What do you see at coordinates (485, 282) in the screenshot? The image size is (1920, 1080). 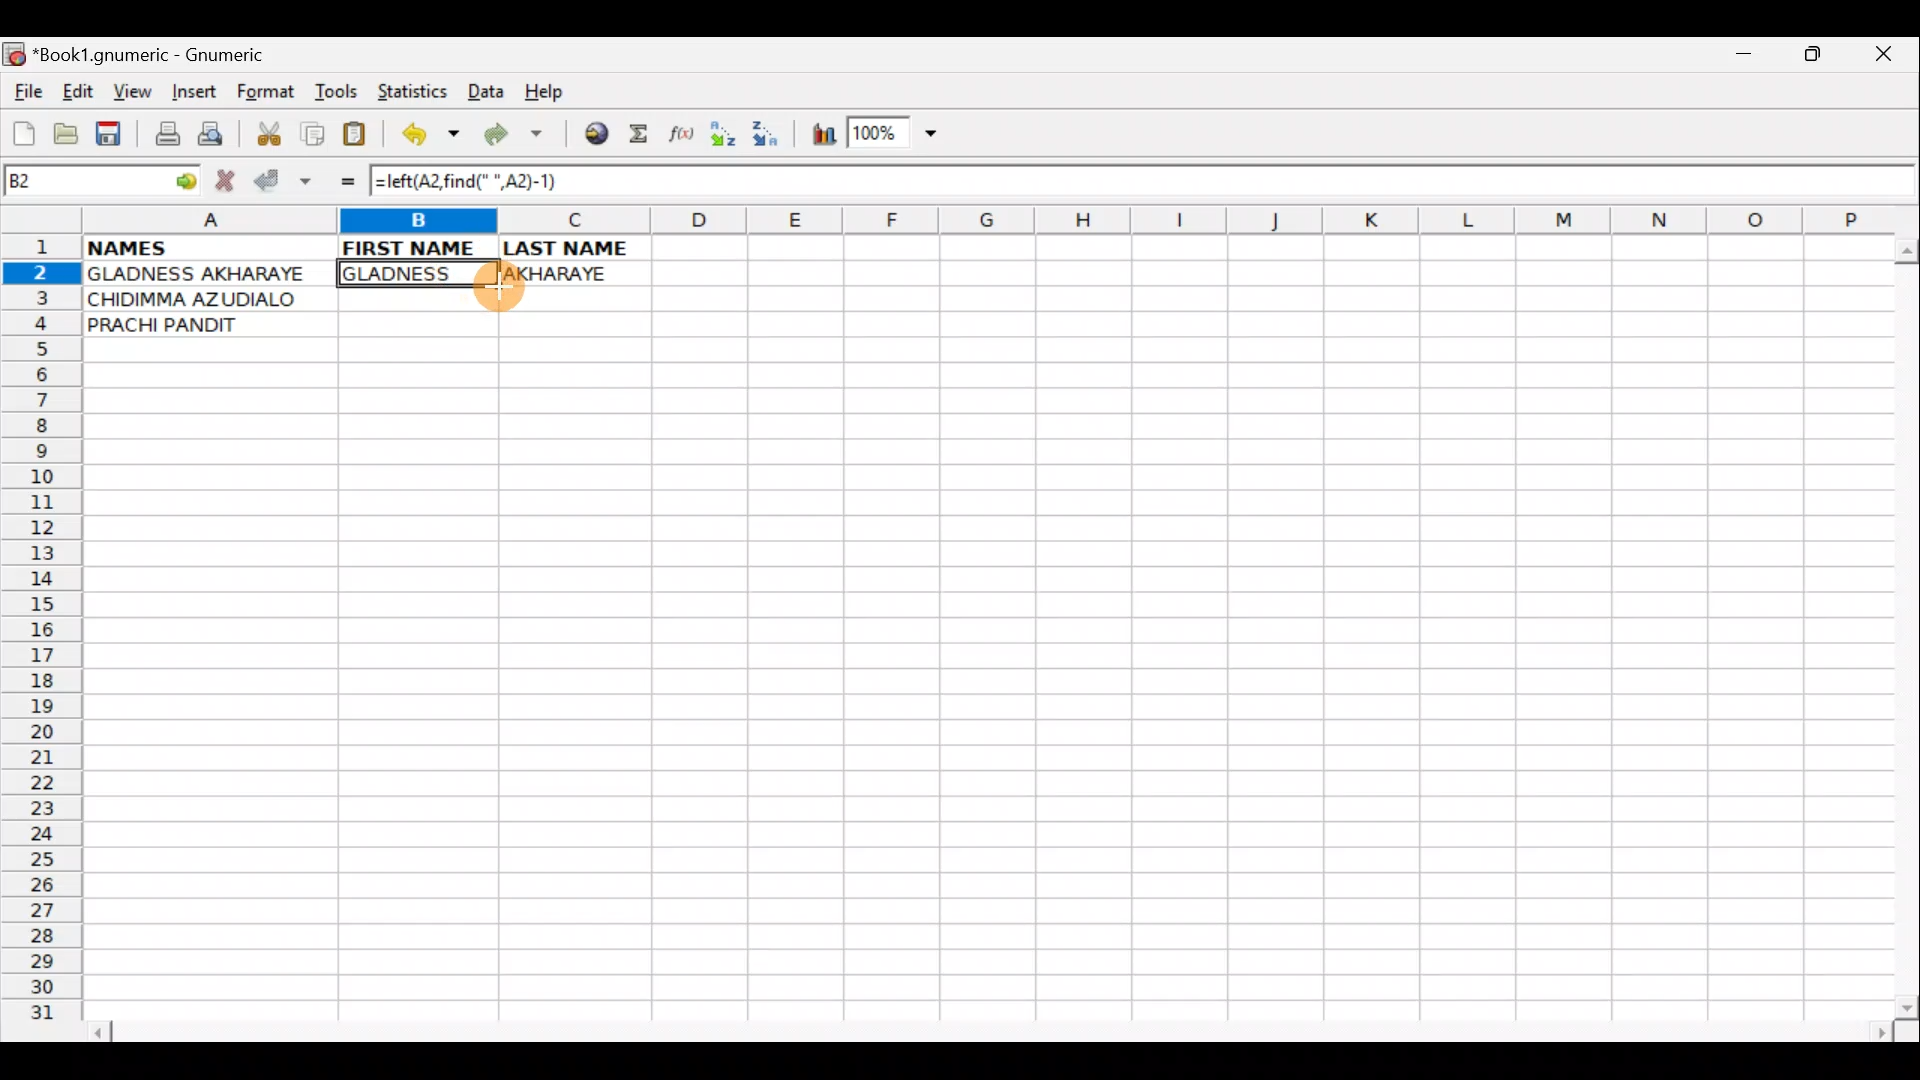 I see `Cursor on cell B2` at bounding box center [485, 282].